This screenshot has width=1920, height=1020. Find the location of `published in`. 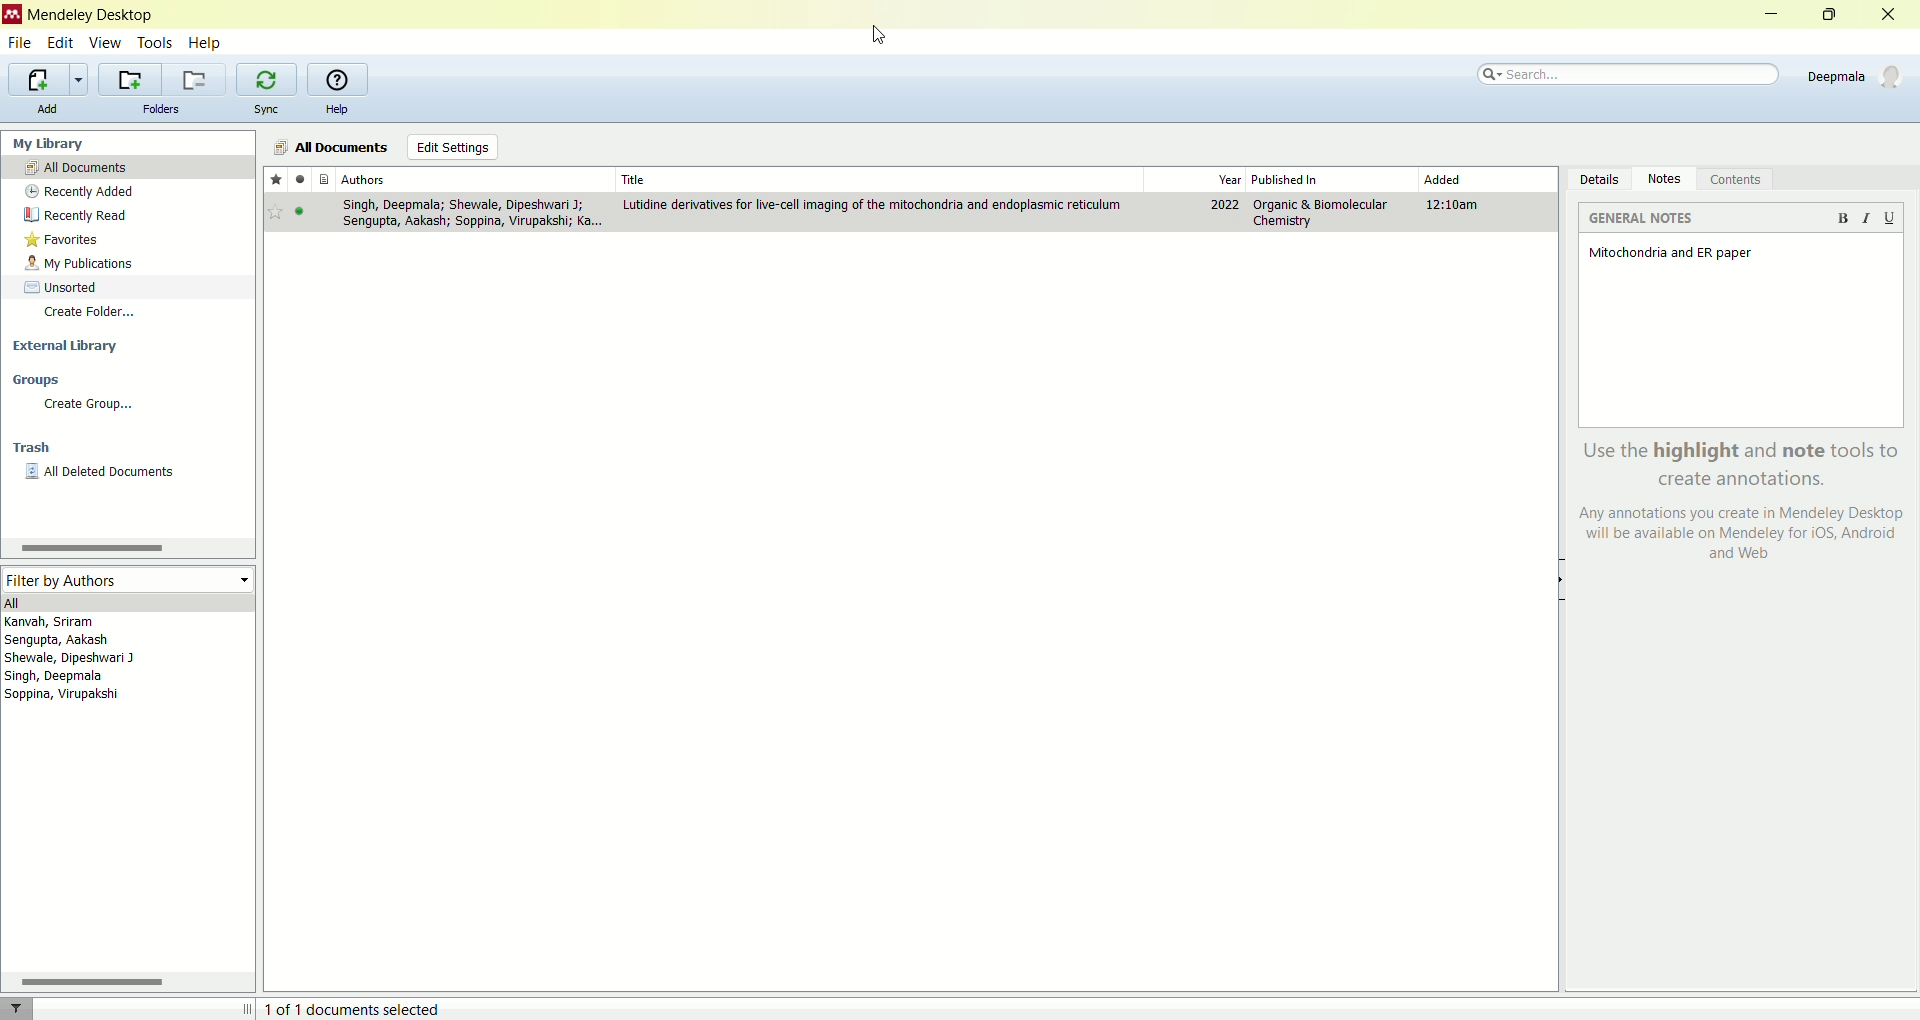

published in is located at coordinates (1304, 178).